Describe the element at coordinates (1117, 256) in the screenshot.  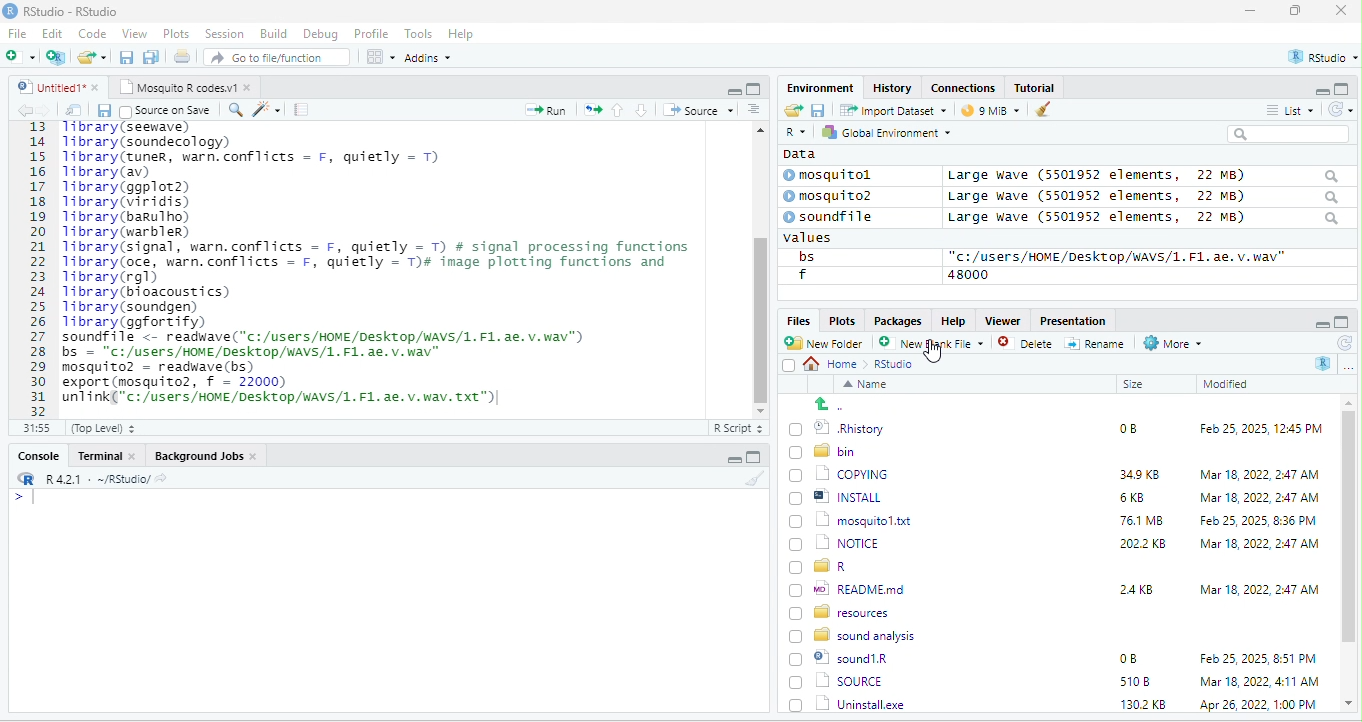
I see `“c:/users/HOME /Desktop/WAVS/1.F1. ae. v.wav"` at that location.